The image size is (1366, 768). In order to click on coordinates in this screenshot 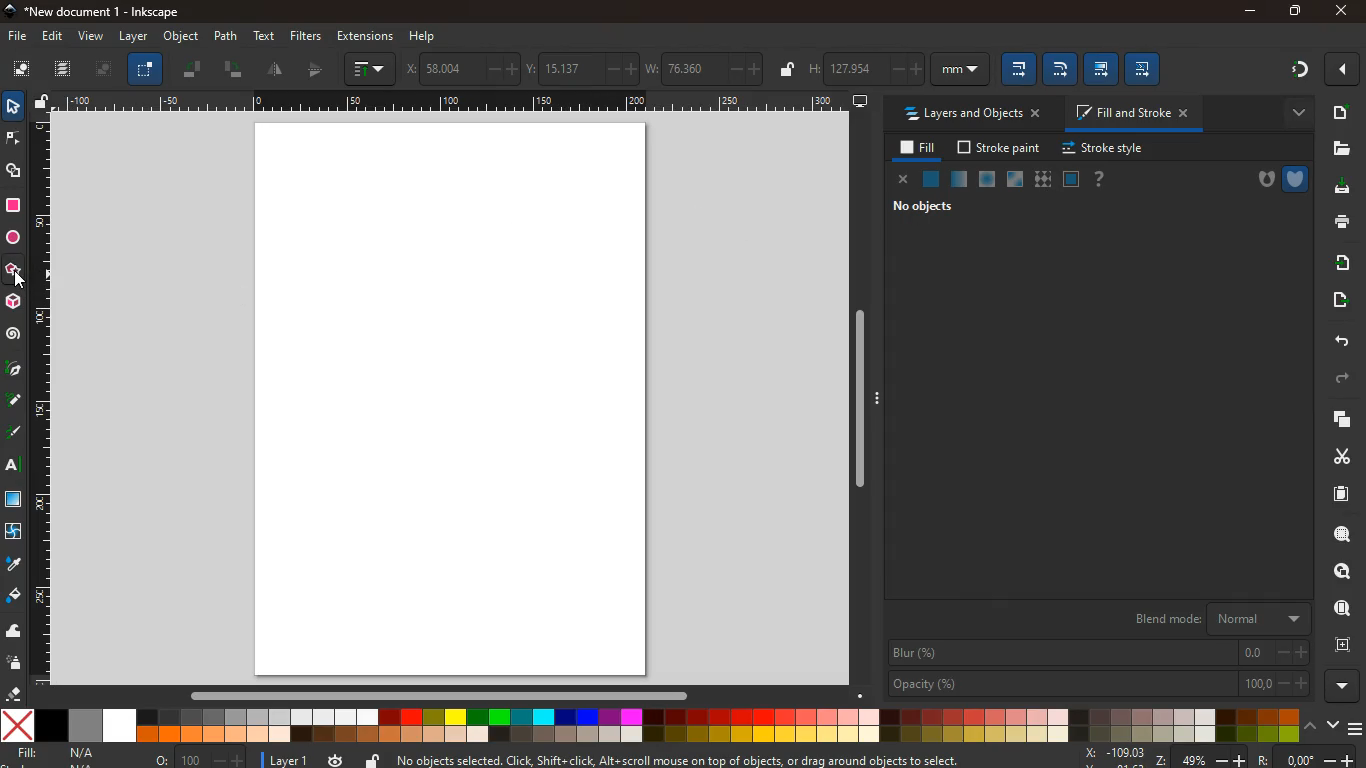, I will do `click(587, 71)`.